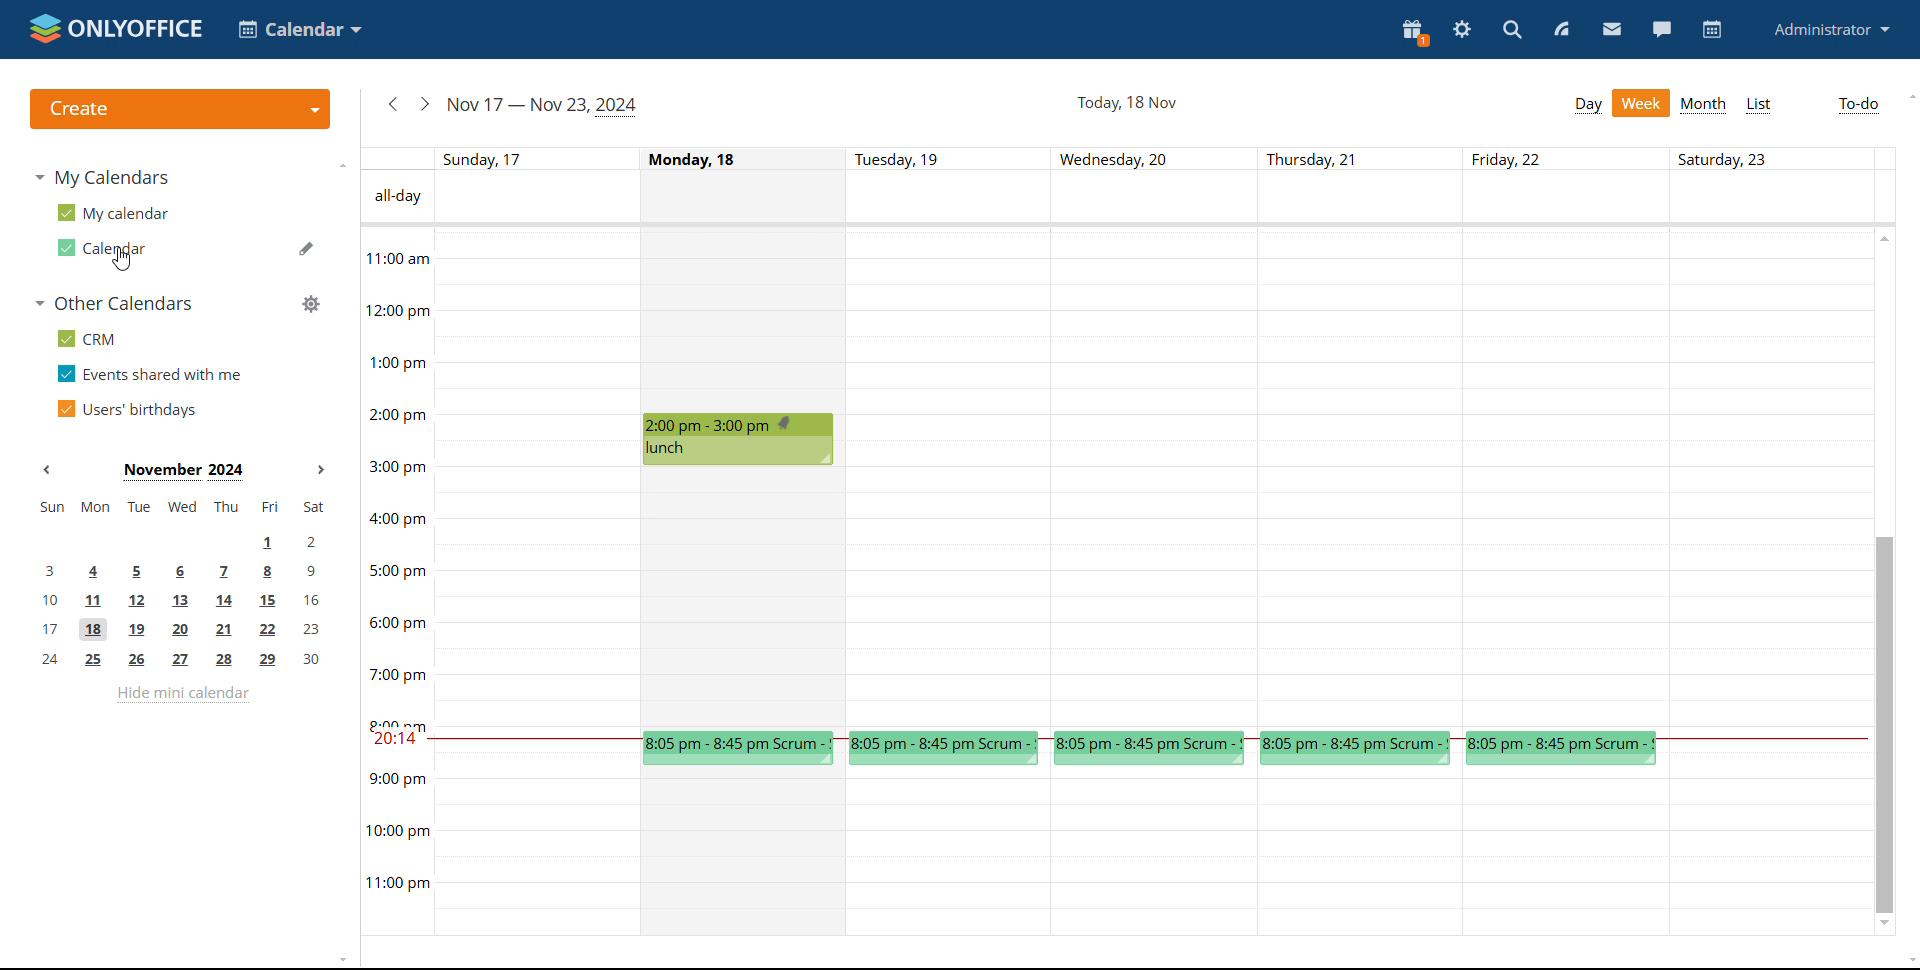 The image size is (1920, 970). I want to click on timeline, so click(396, 580).